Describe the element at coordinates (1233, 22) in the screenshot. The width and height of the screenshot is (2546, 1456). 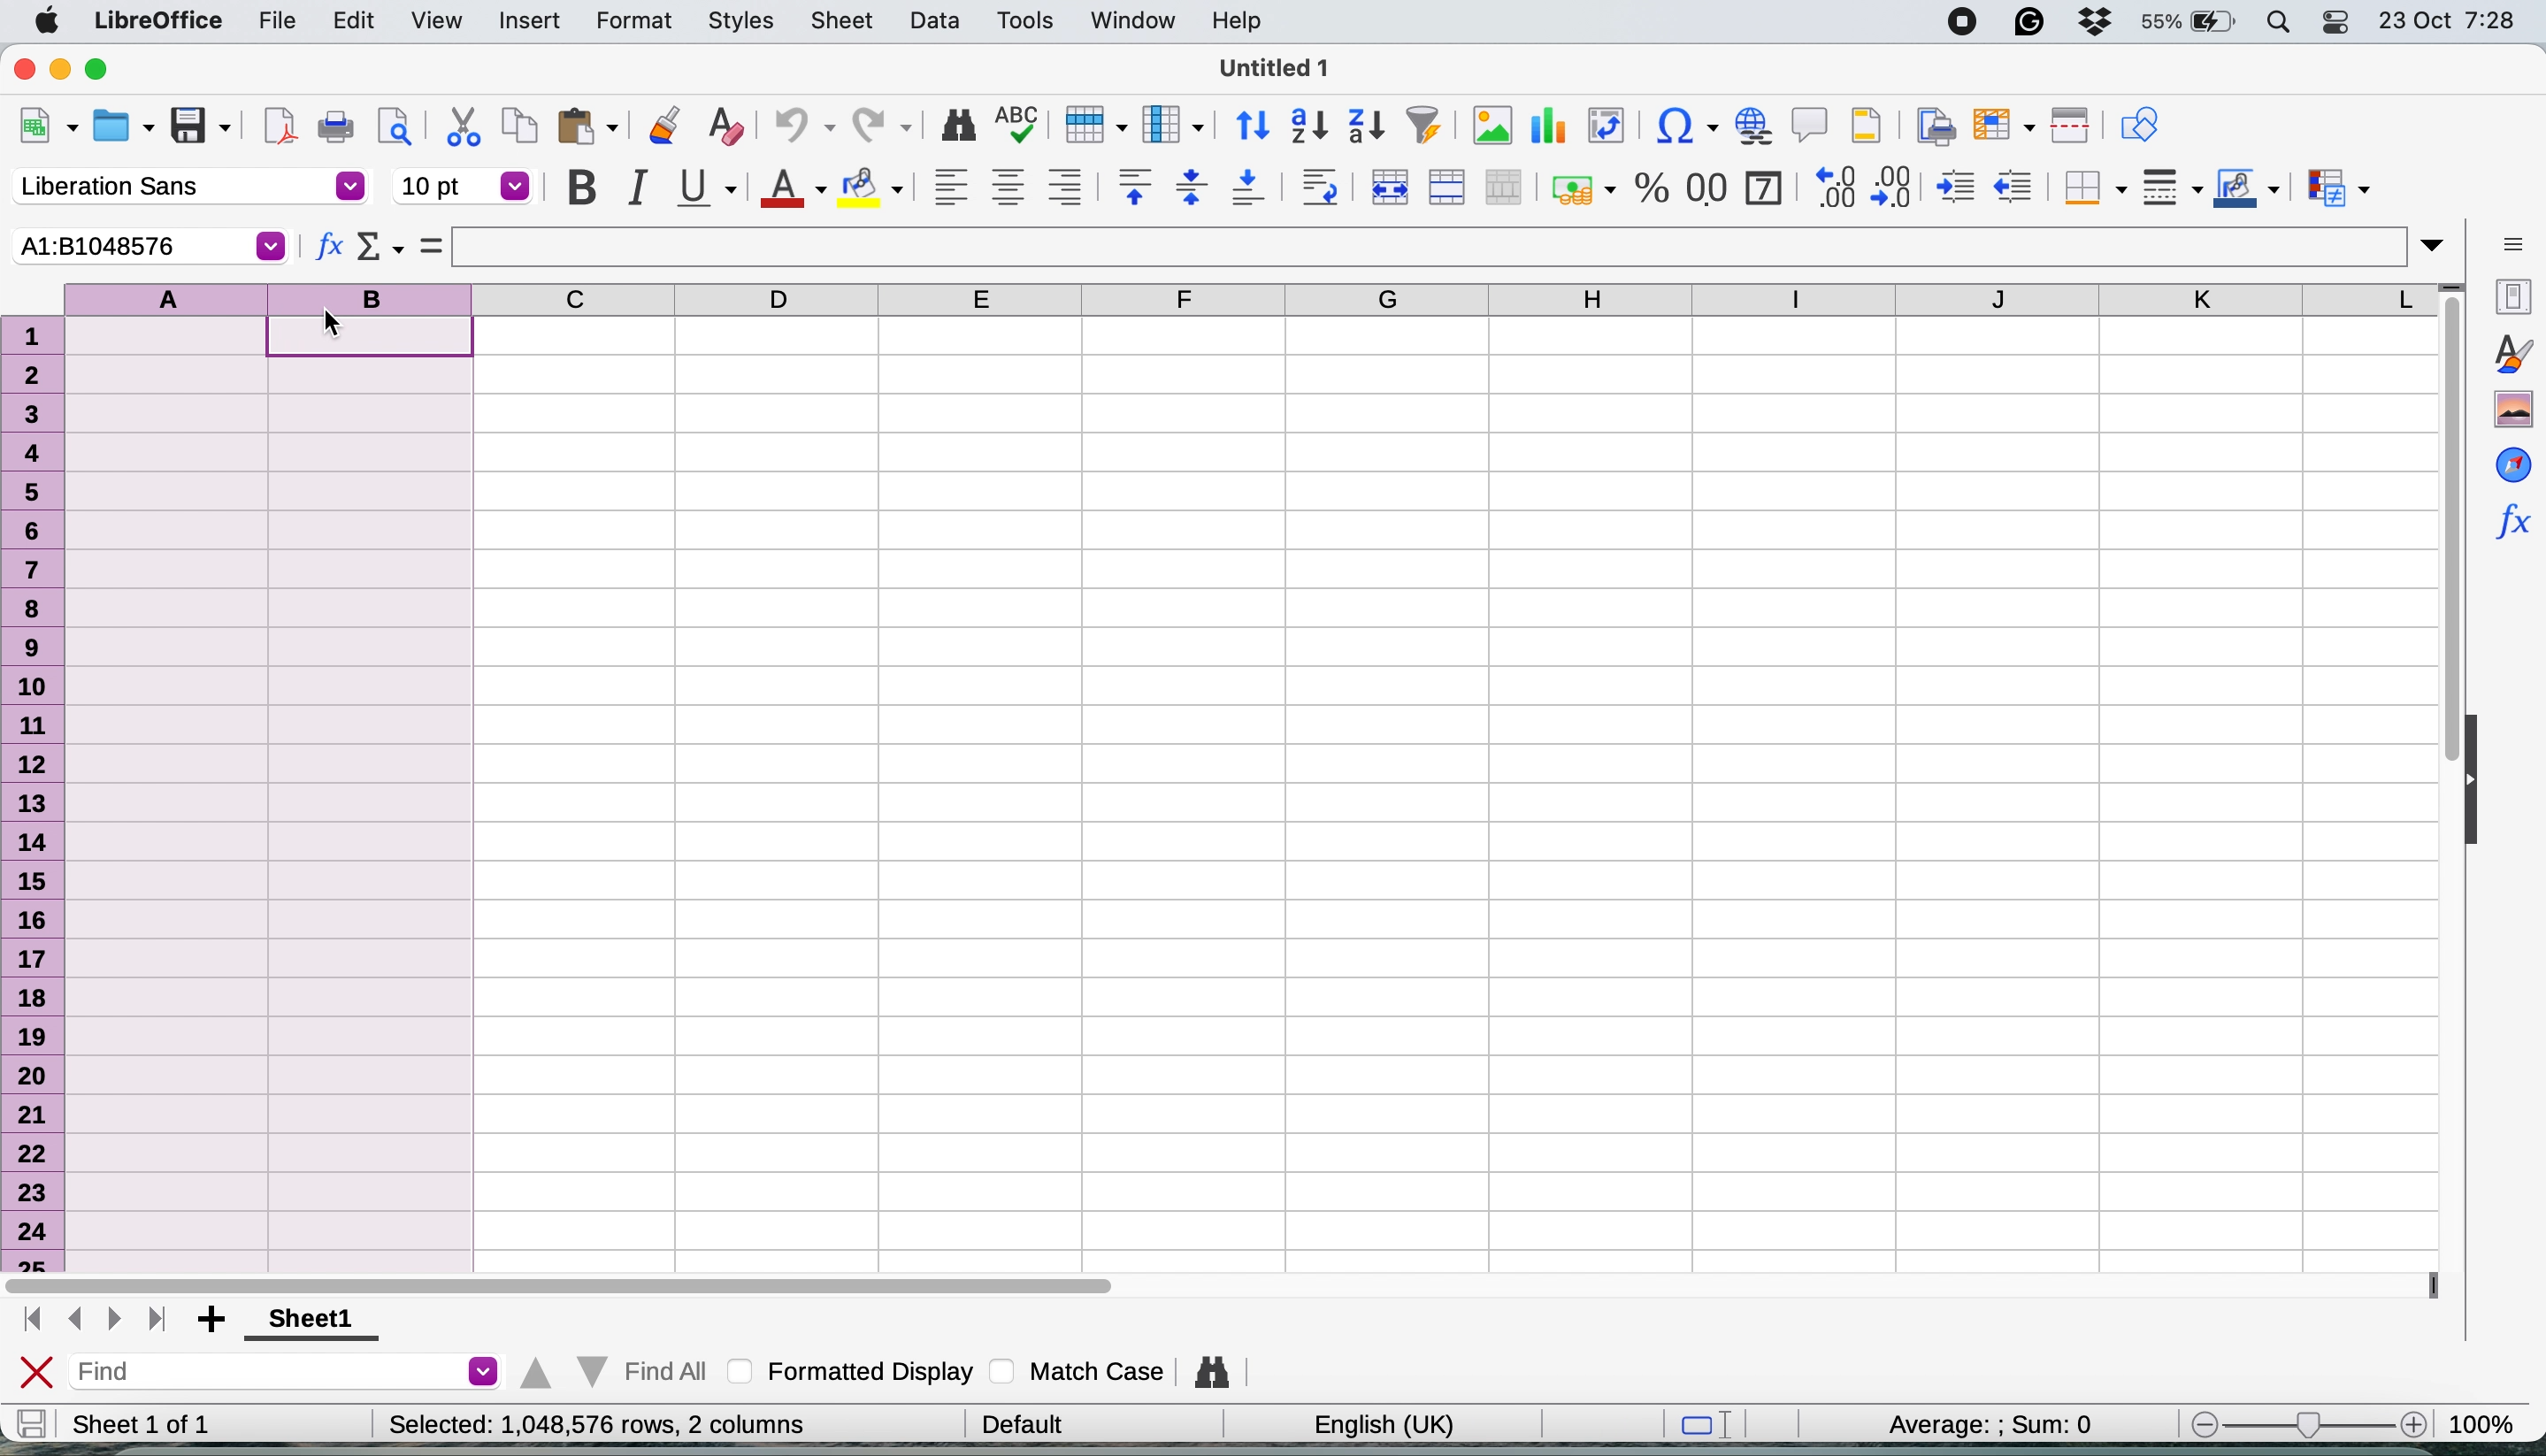
I see `help` at that location.